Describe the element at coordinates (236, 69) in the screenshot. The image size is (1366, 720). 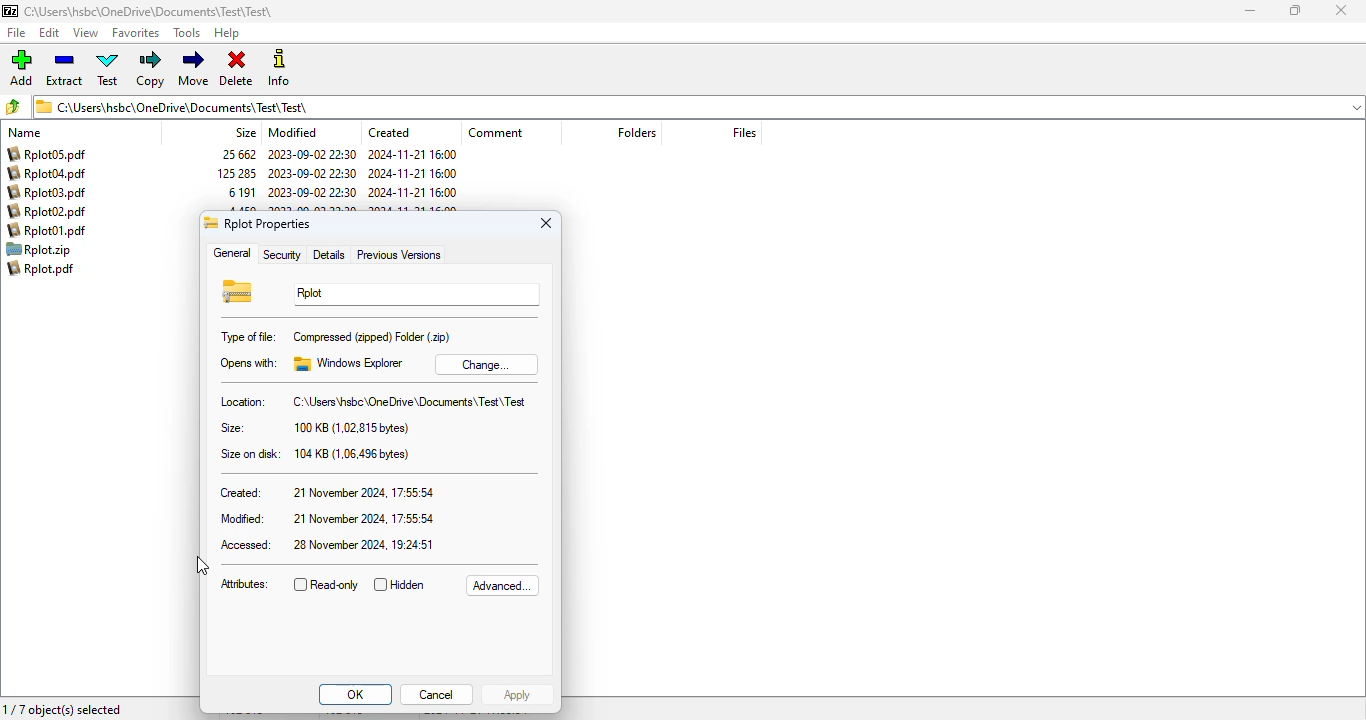
I see `delete` at that location.